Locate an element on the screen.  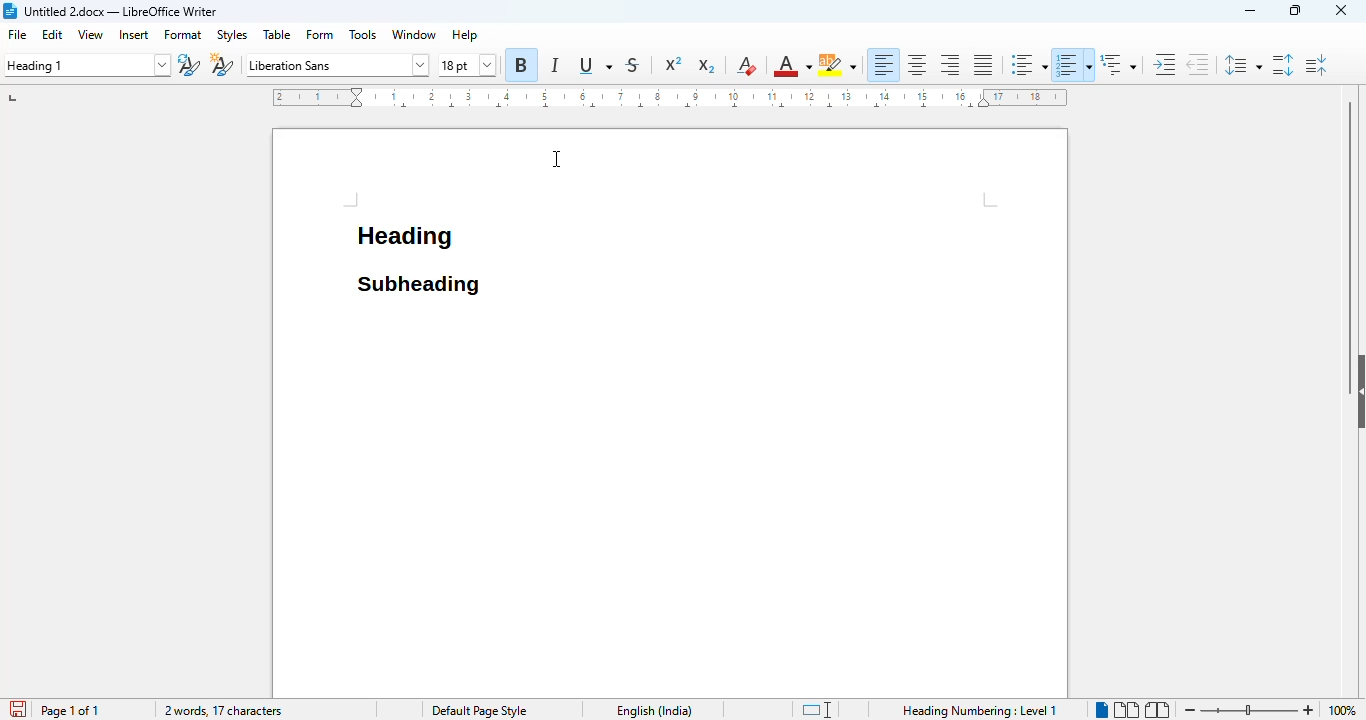
strikethrough unselected is located at coordinates (638, 65).